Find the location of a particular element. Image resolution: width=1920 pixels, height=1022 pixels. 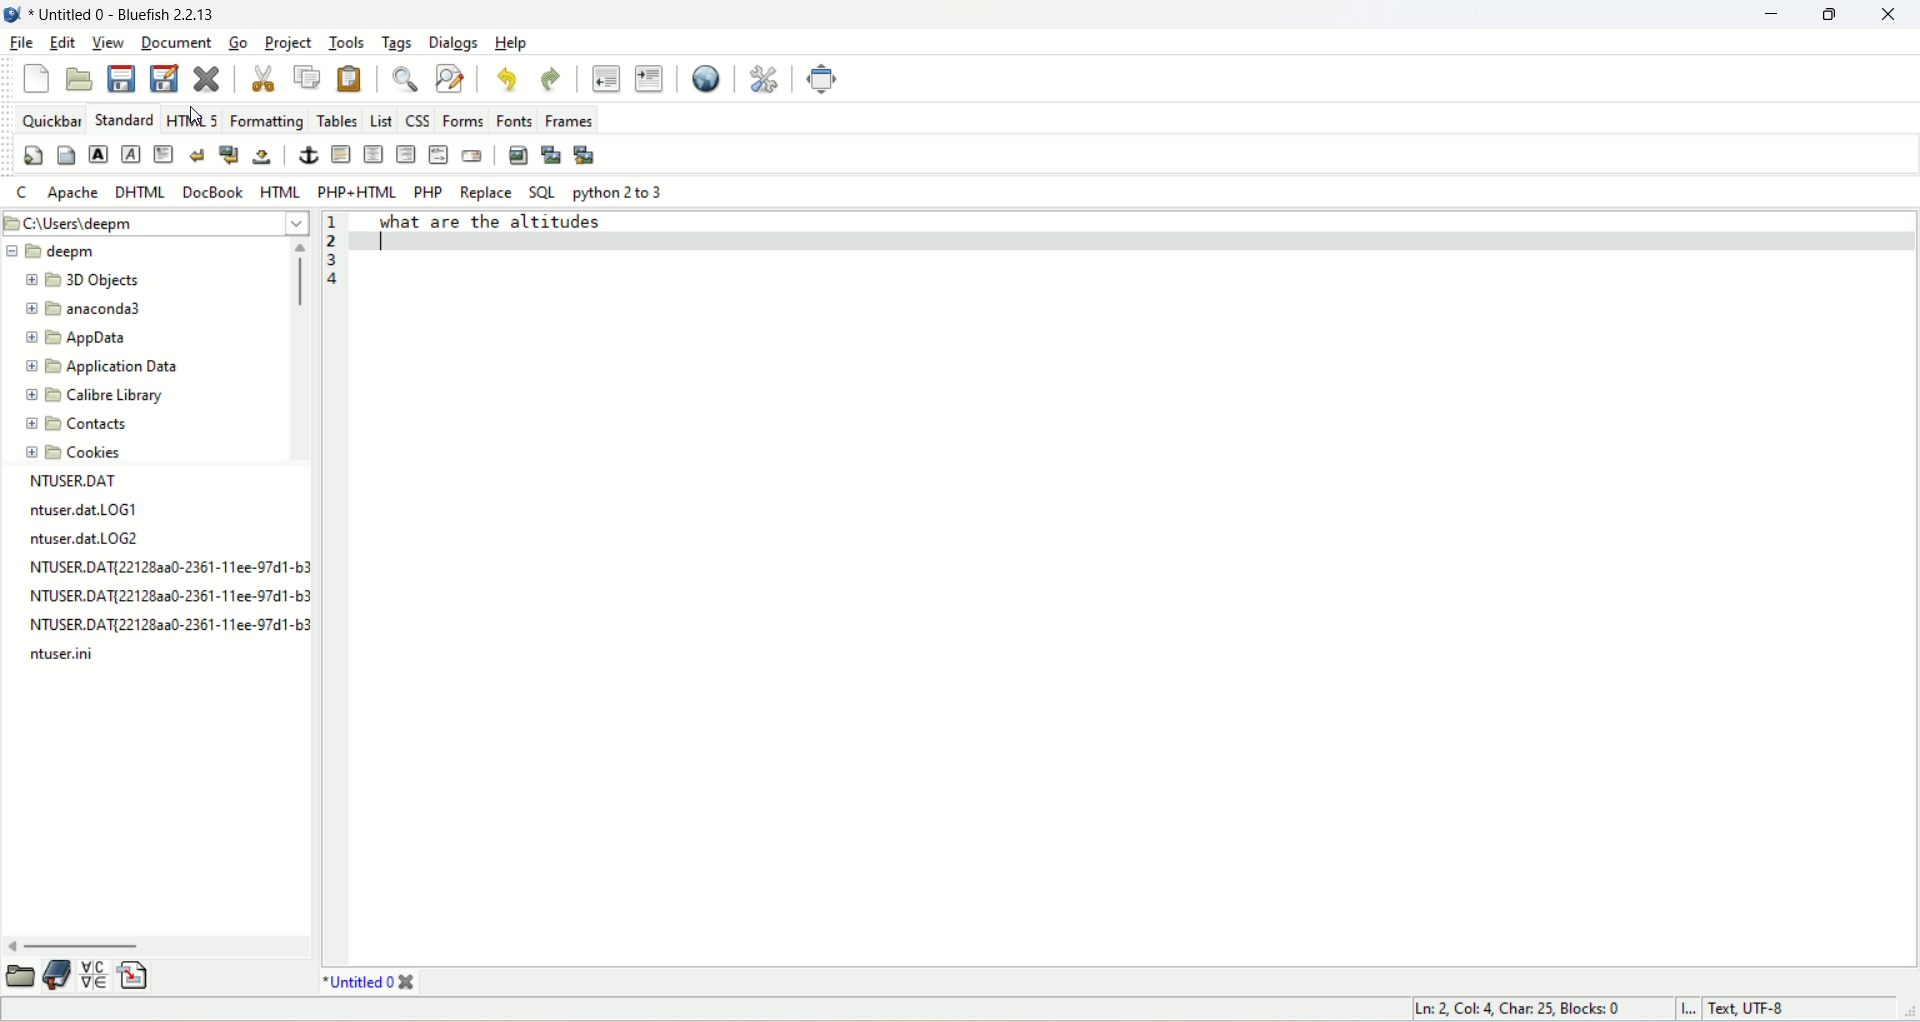

fonts is located at coordinates (512, 118).